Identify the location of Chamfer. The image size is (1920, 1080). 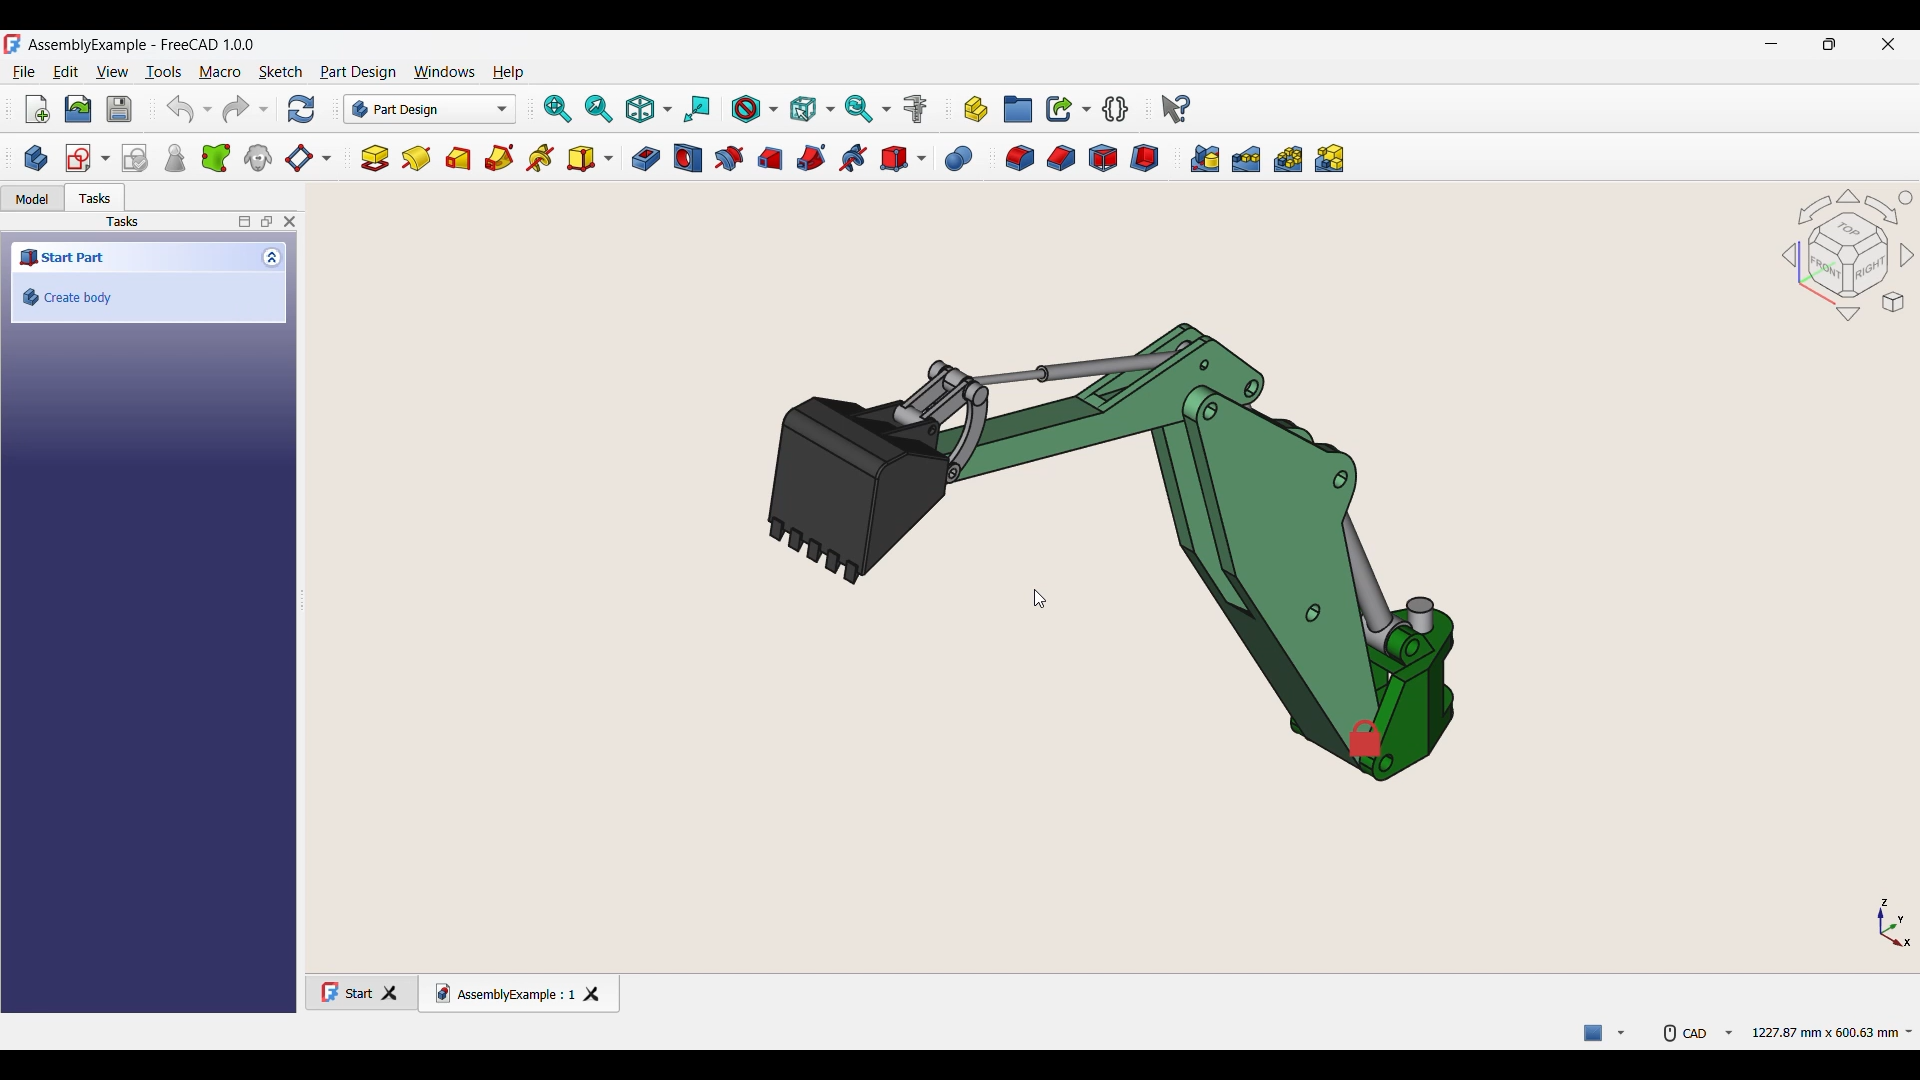
(1061, 158).